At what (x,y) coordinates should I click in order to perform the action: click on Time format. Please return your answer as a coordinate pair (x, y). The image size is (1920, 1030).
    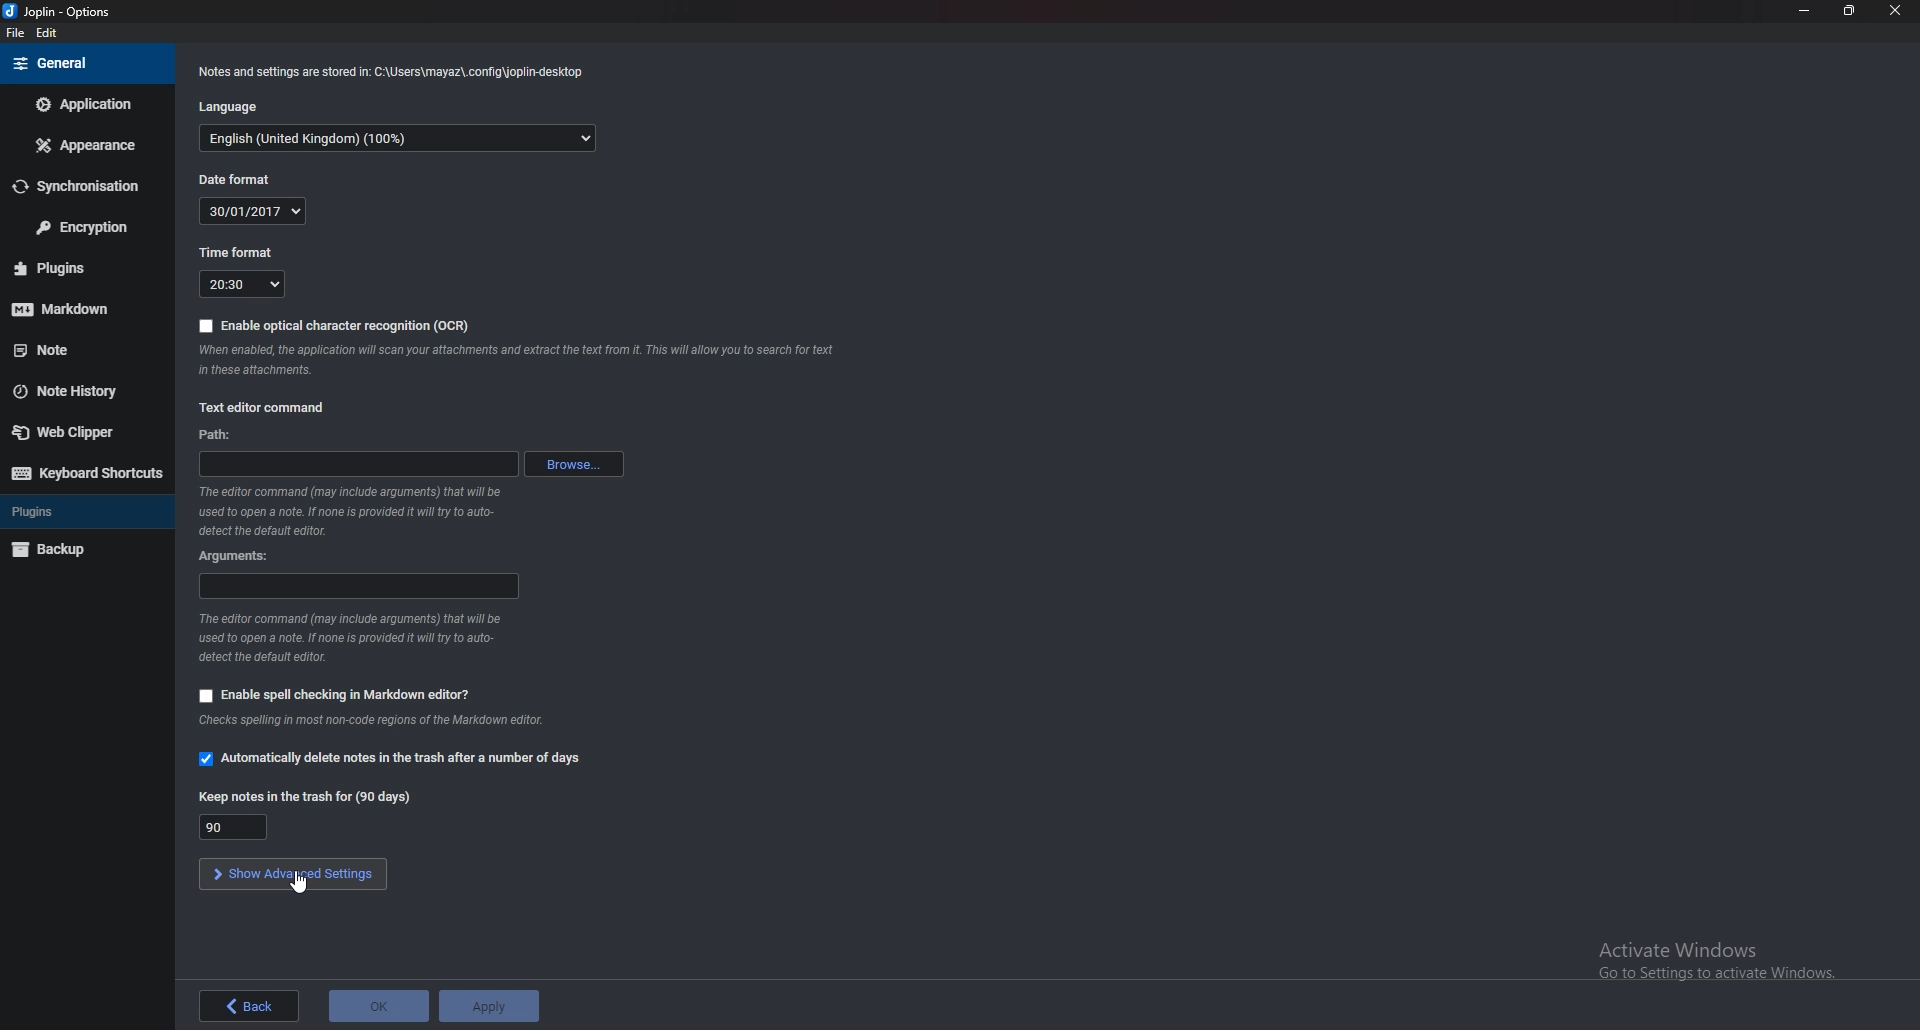
    Looking at the image, I should click on (240, 254).